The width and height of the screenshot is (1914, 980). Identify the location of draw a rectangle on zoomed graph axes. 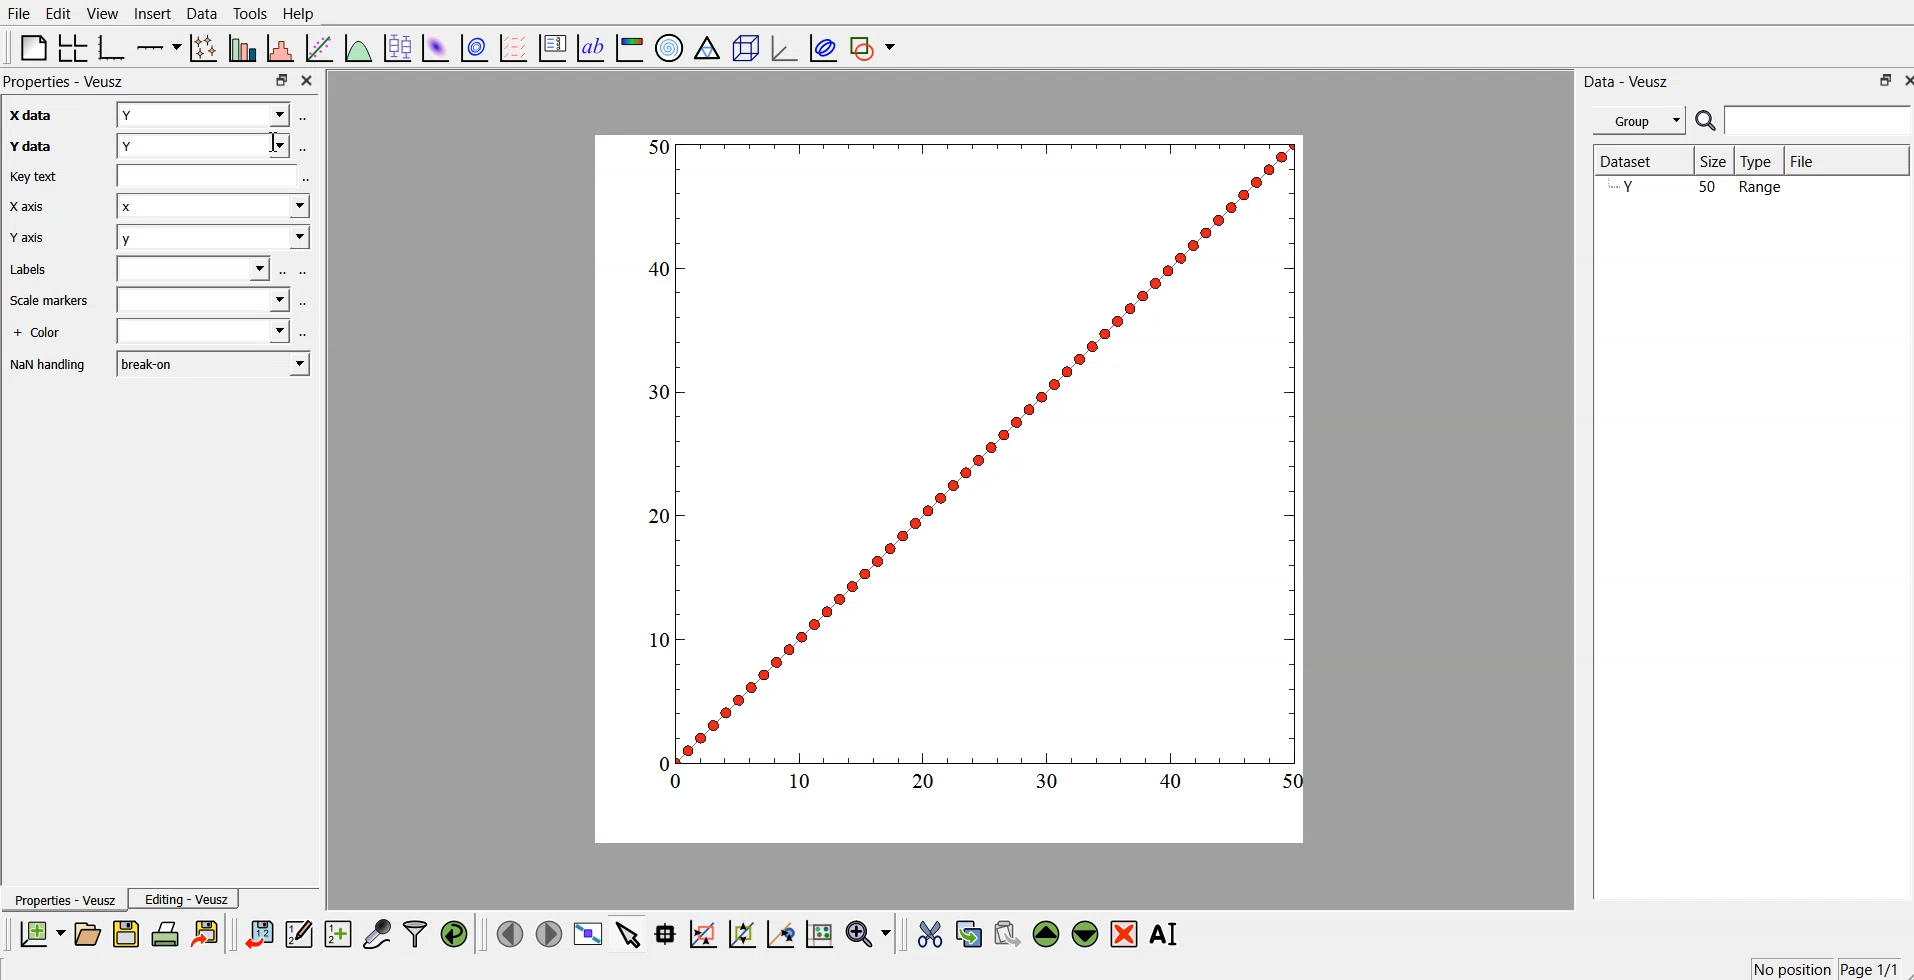
(704, 936).